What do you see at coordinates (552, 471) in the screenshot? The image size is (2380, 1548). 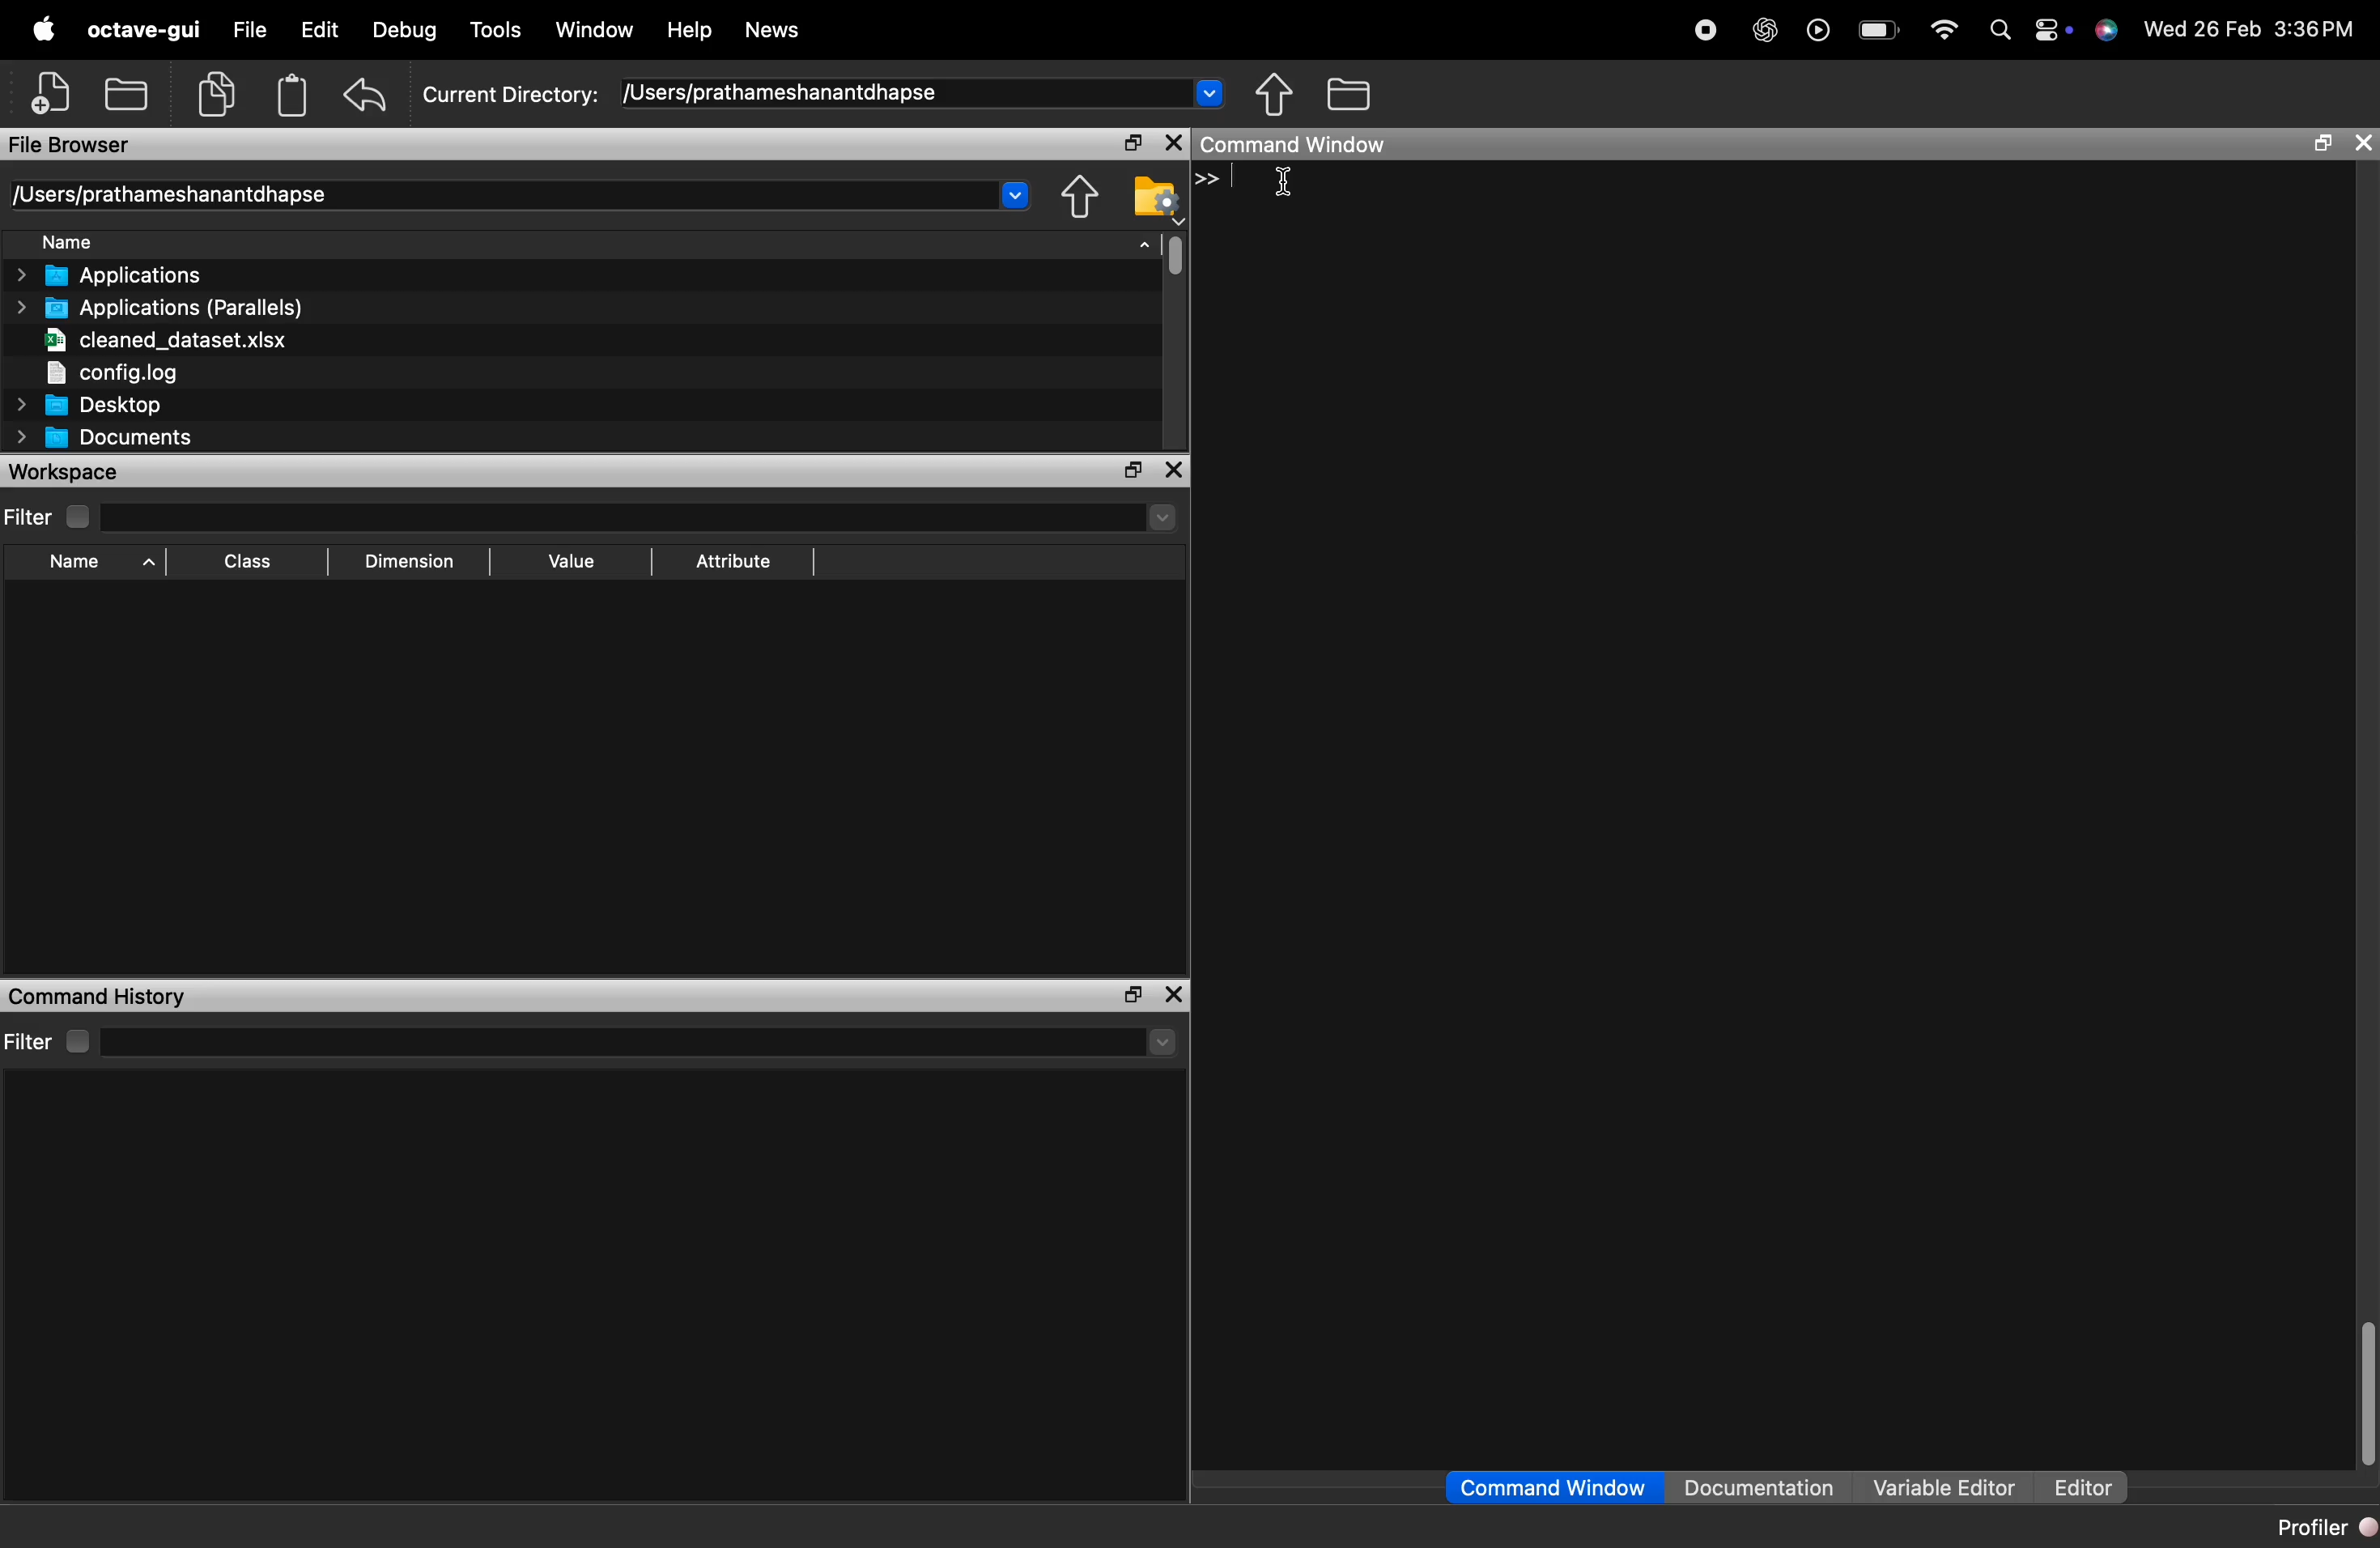 I see `workspace` at bounding box center [552, 471].